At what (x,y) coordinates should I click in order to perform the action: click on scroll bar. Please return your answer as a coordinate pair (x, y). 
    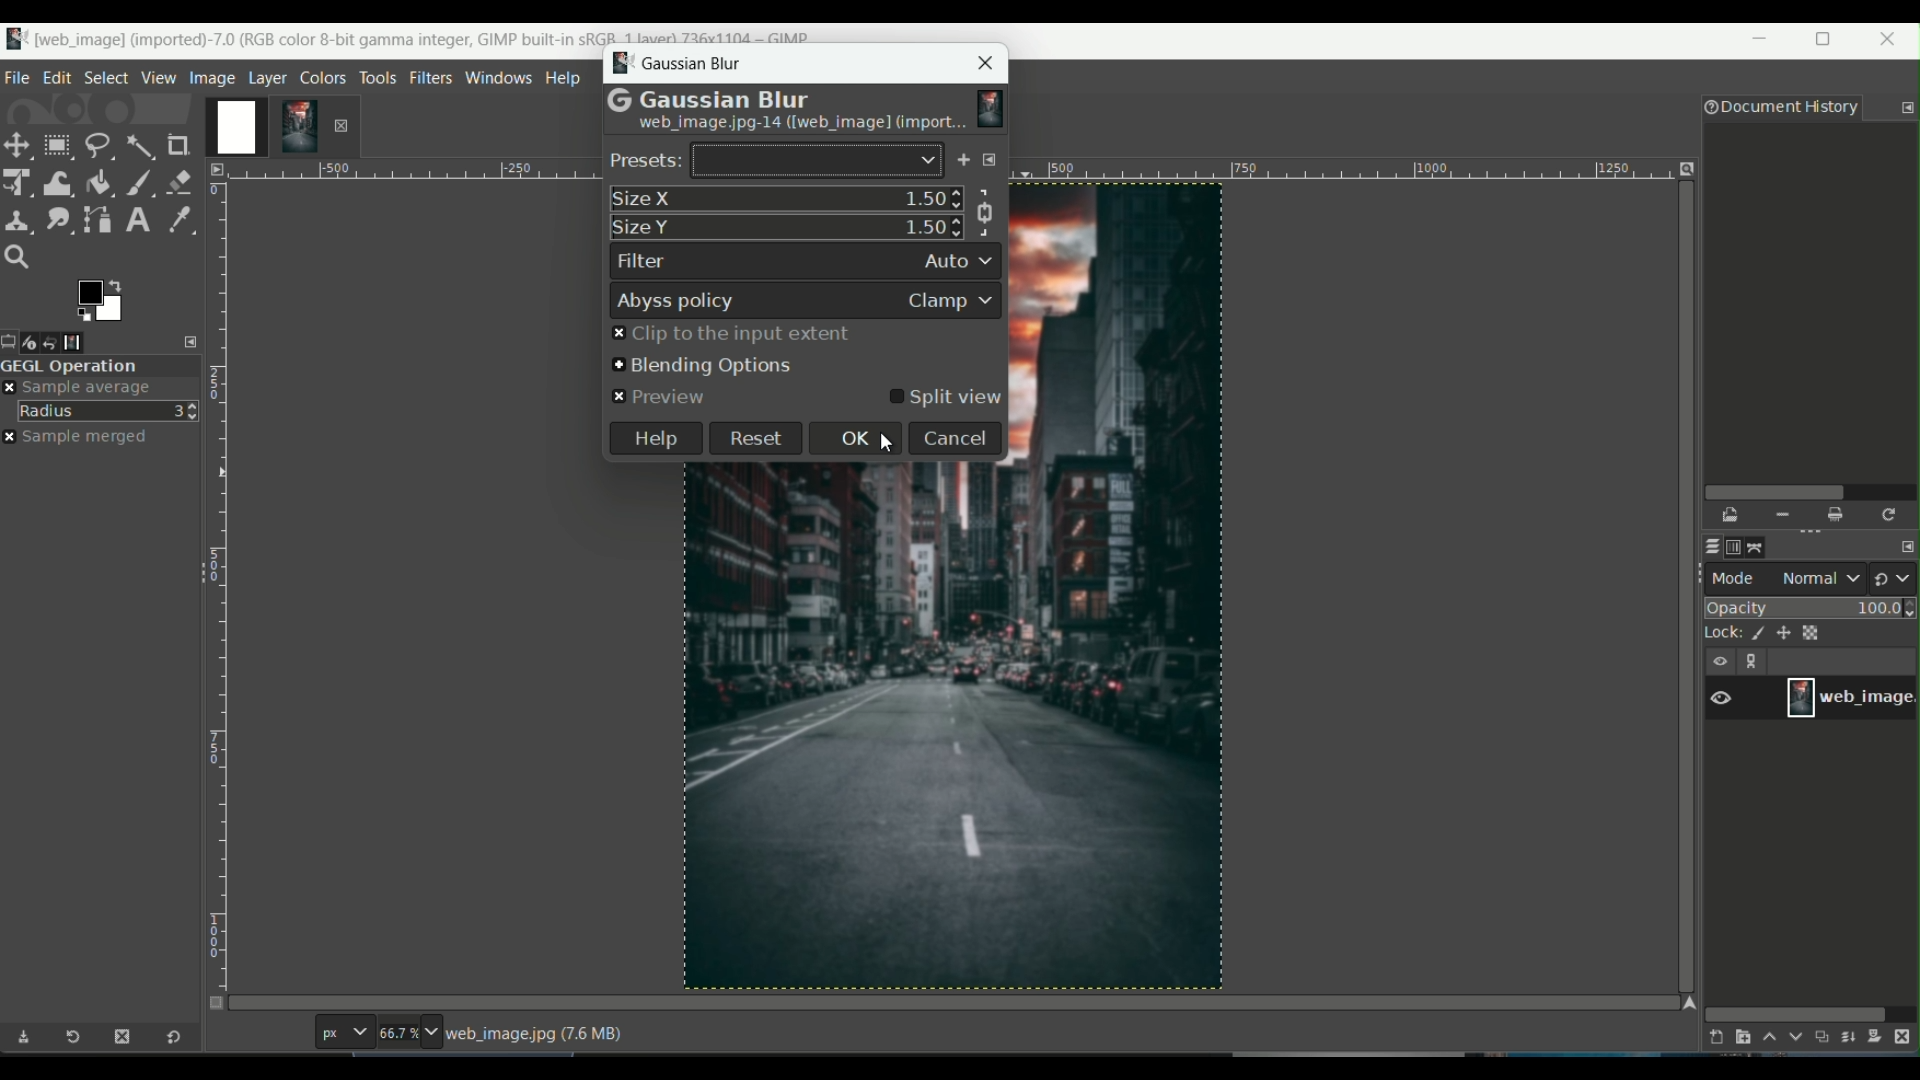
    Looking at the image, I should click on (1807, 490).